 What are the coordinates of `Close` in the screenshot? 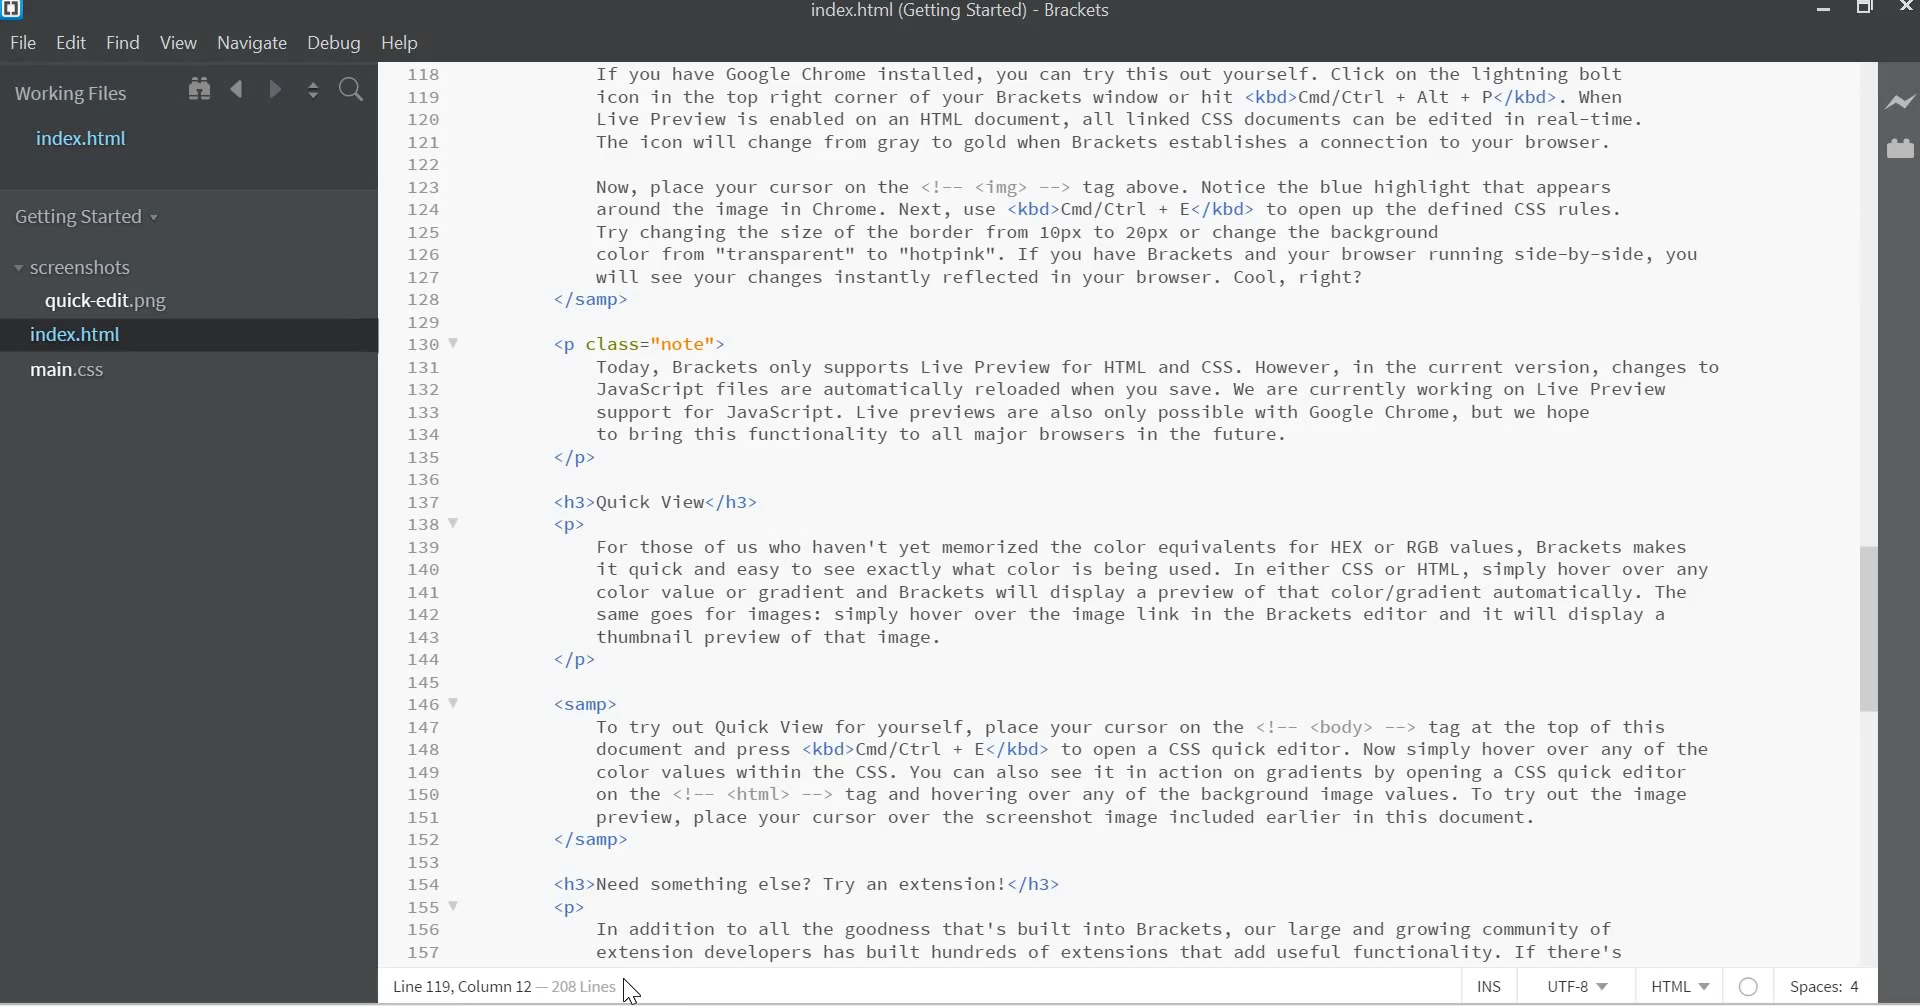 It's located at (1903, 9).